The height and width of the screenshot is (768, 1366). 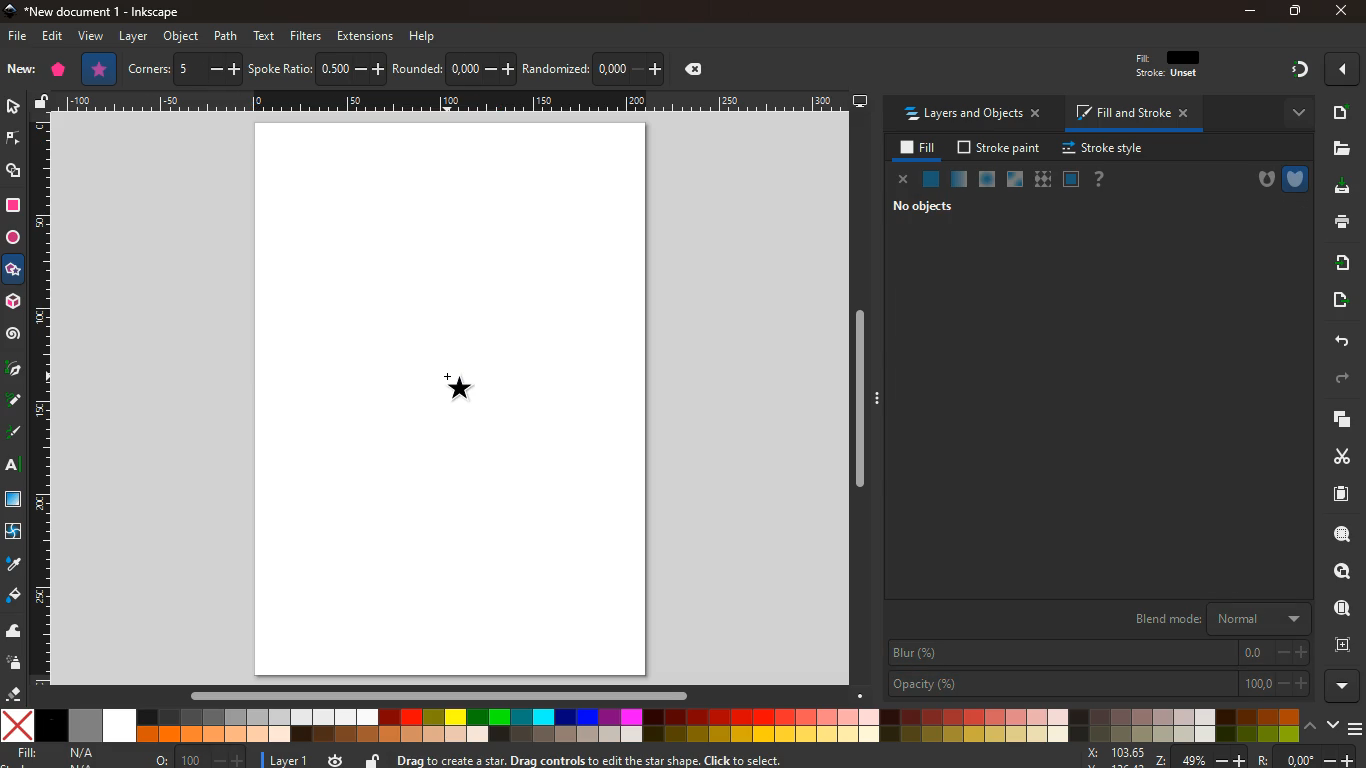 I want to click on blend mode, so click(x=1209, y=618).